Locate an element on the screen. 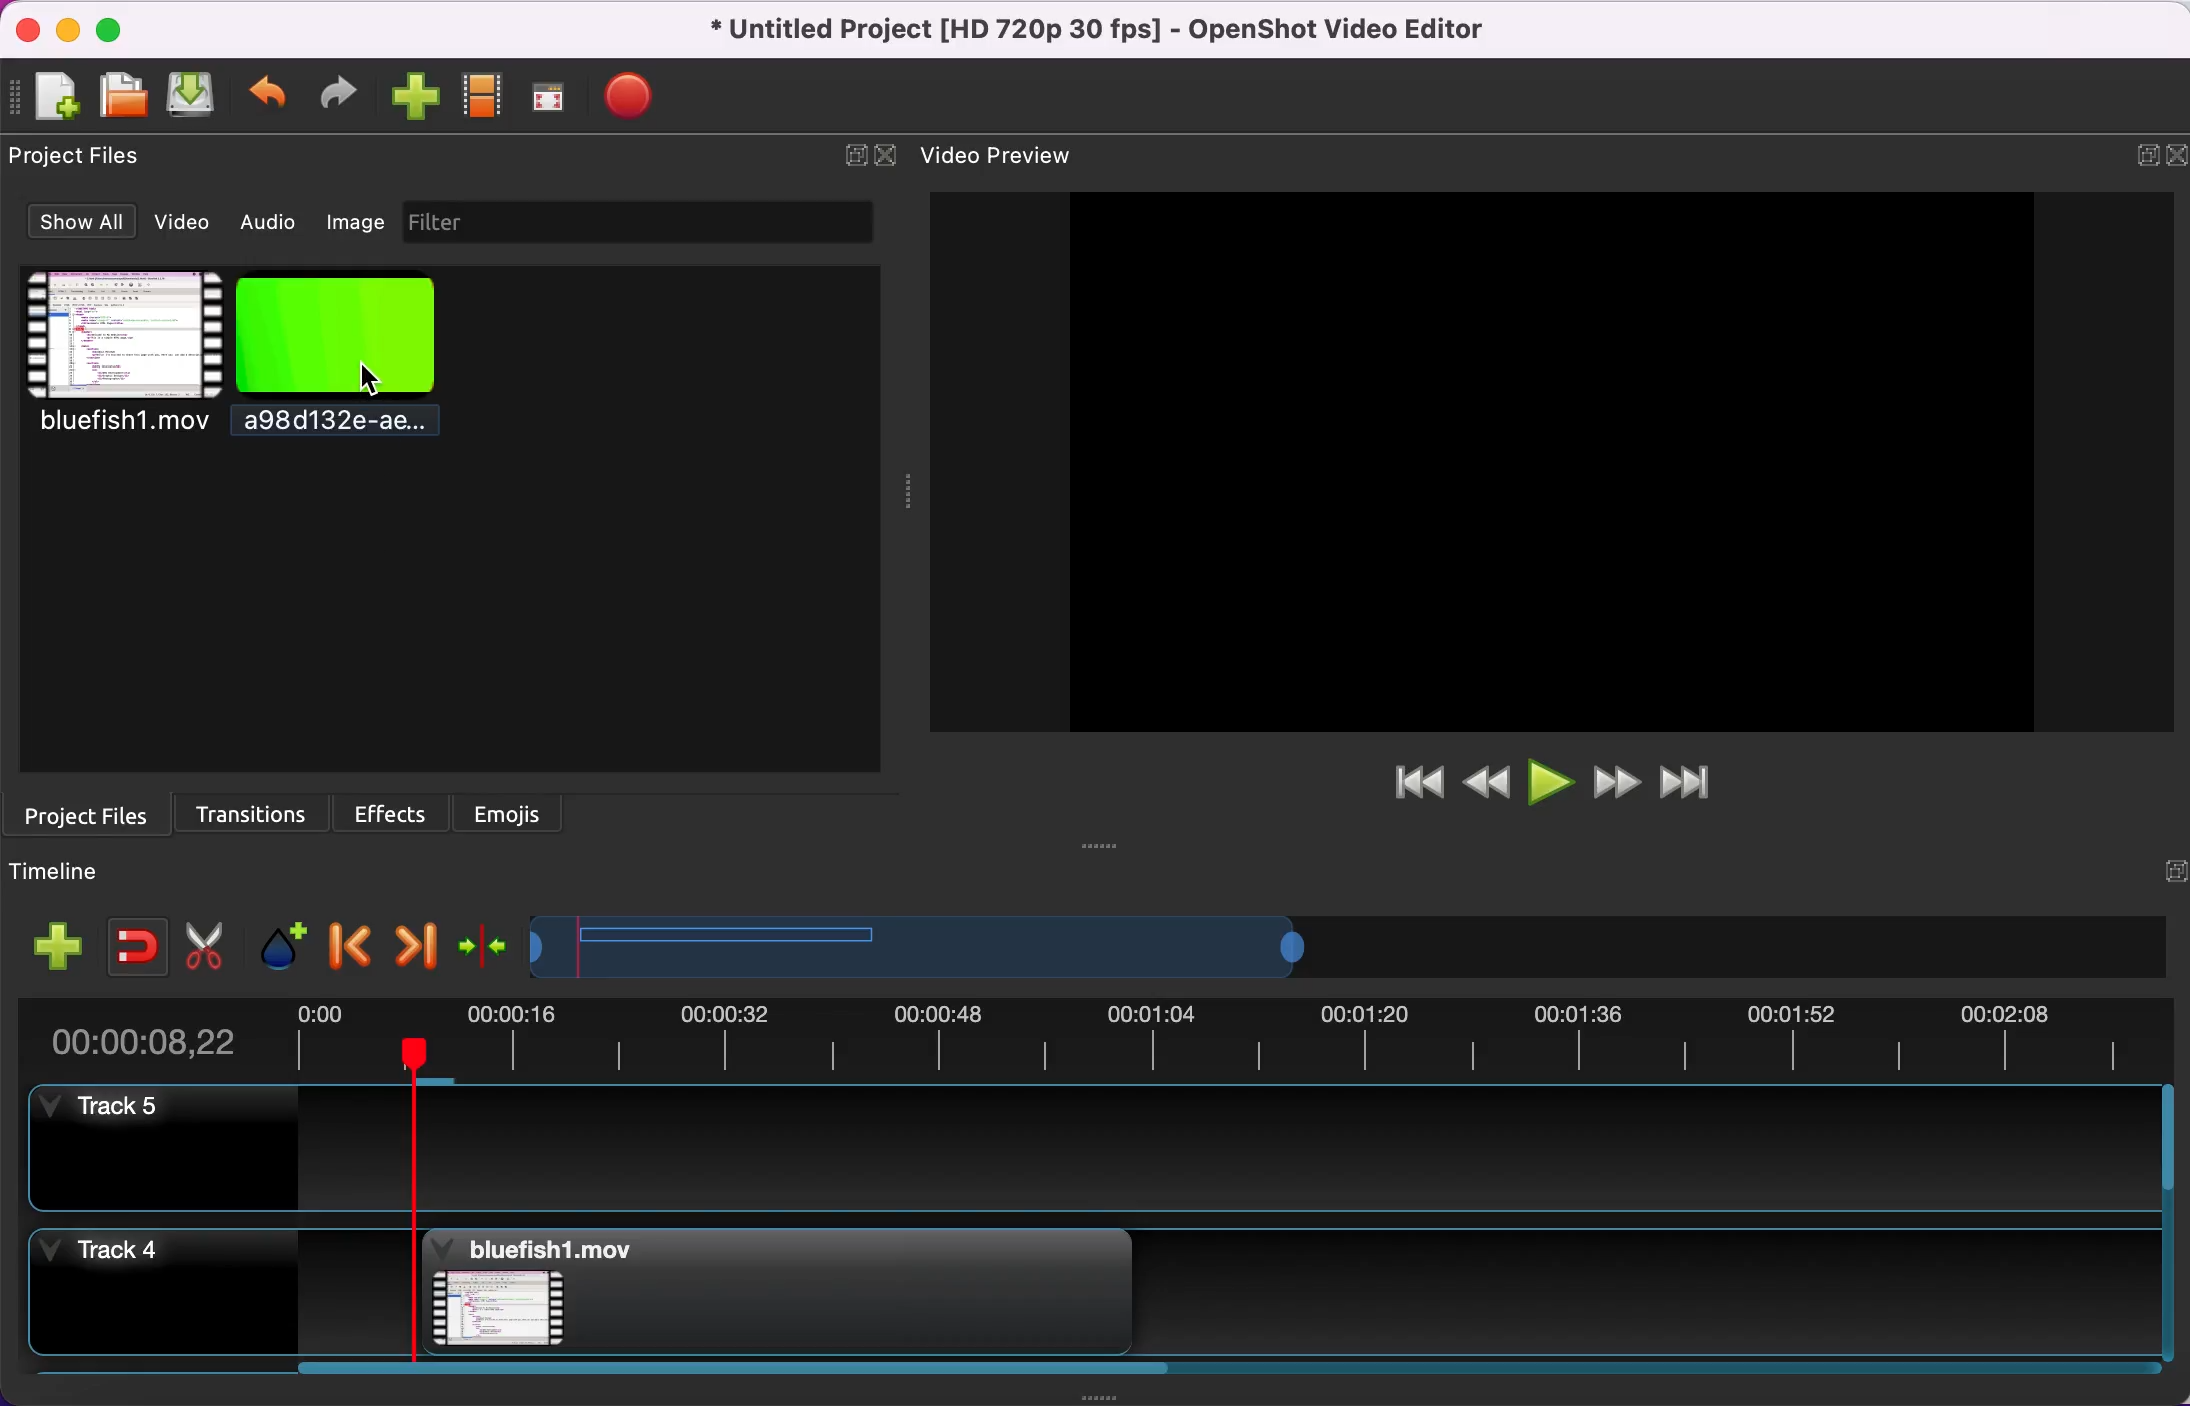 The image size is (2190, 1406). close is located at coordinates (2175, 156).